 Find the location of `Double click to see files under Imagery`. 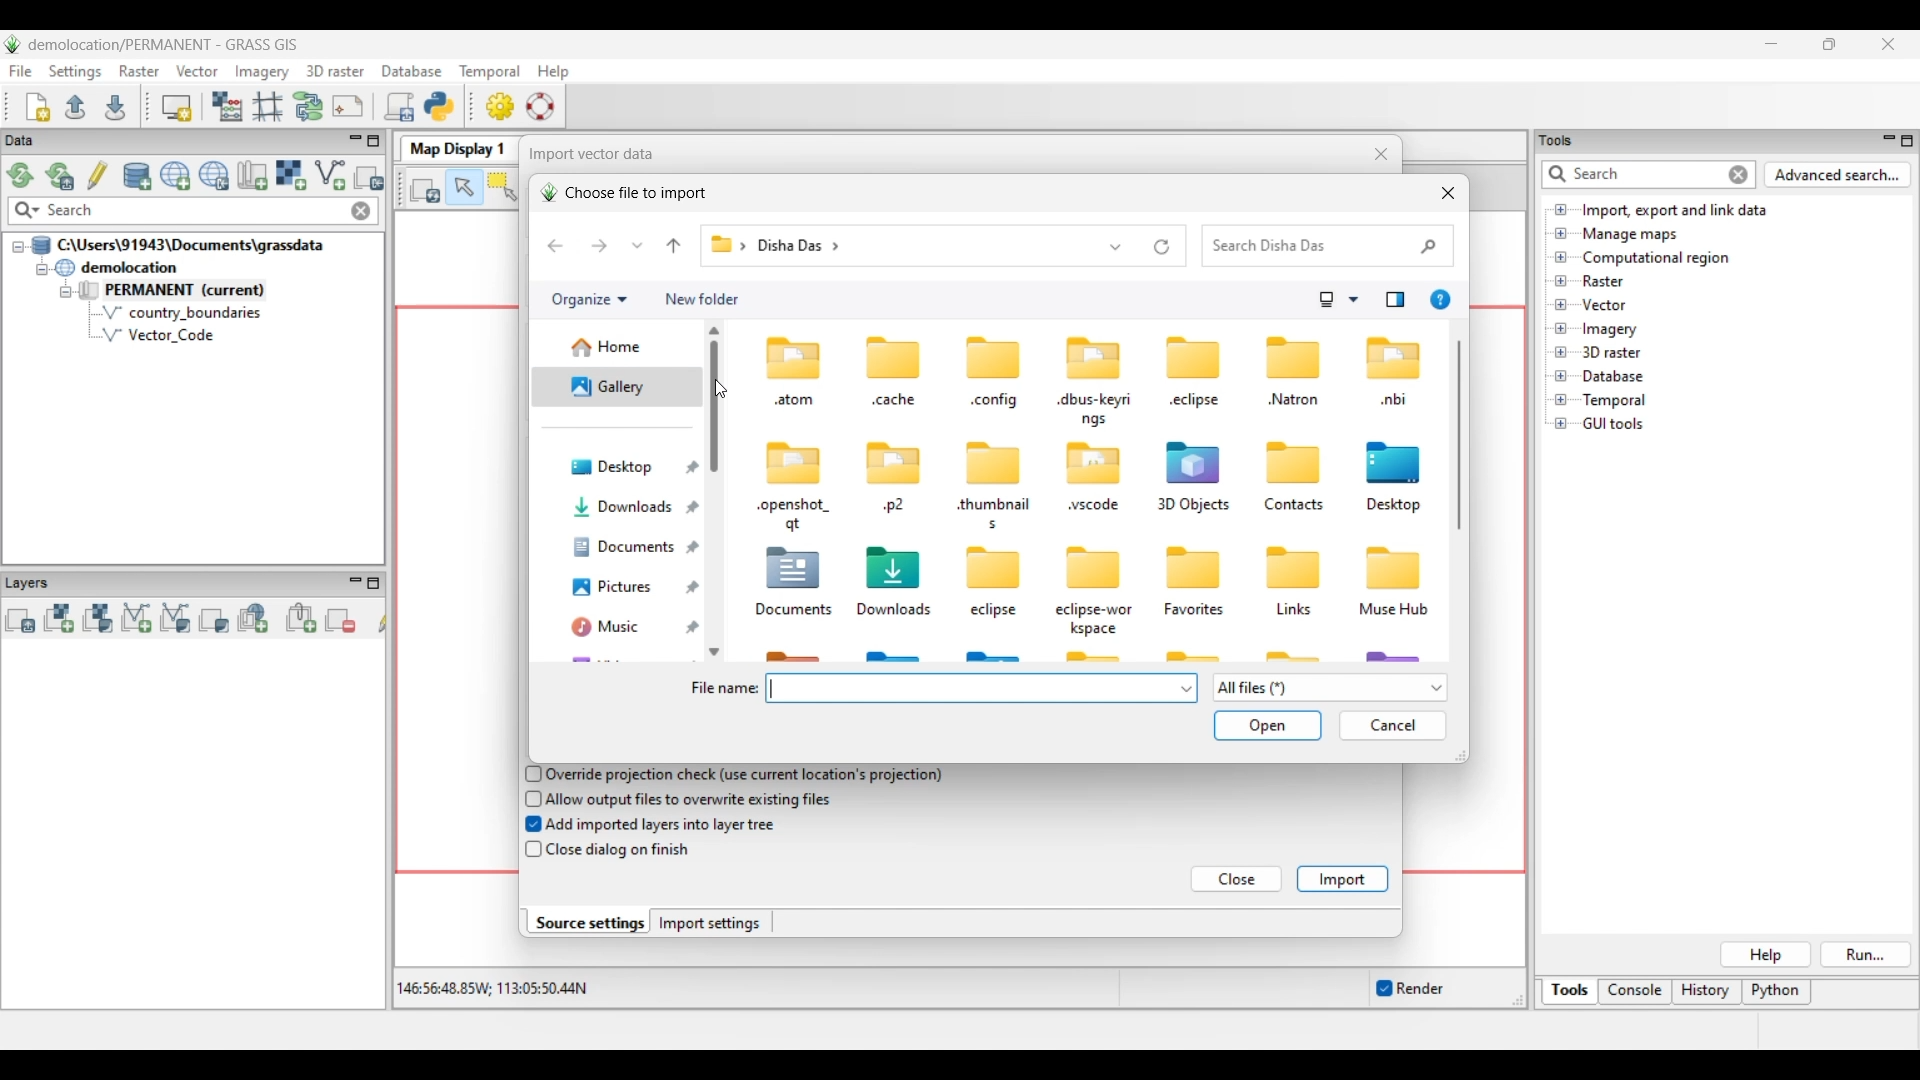

Double click to see files under Imagery is located at coordinates (1609, 330).